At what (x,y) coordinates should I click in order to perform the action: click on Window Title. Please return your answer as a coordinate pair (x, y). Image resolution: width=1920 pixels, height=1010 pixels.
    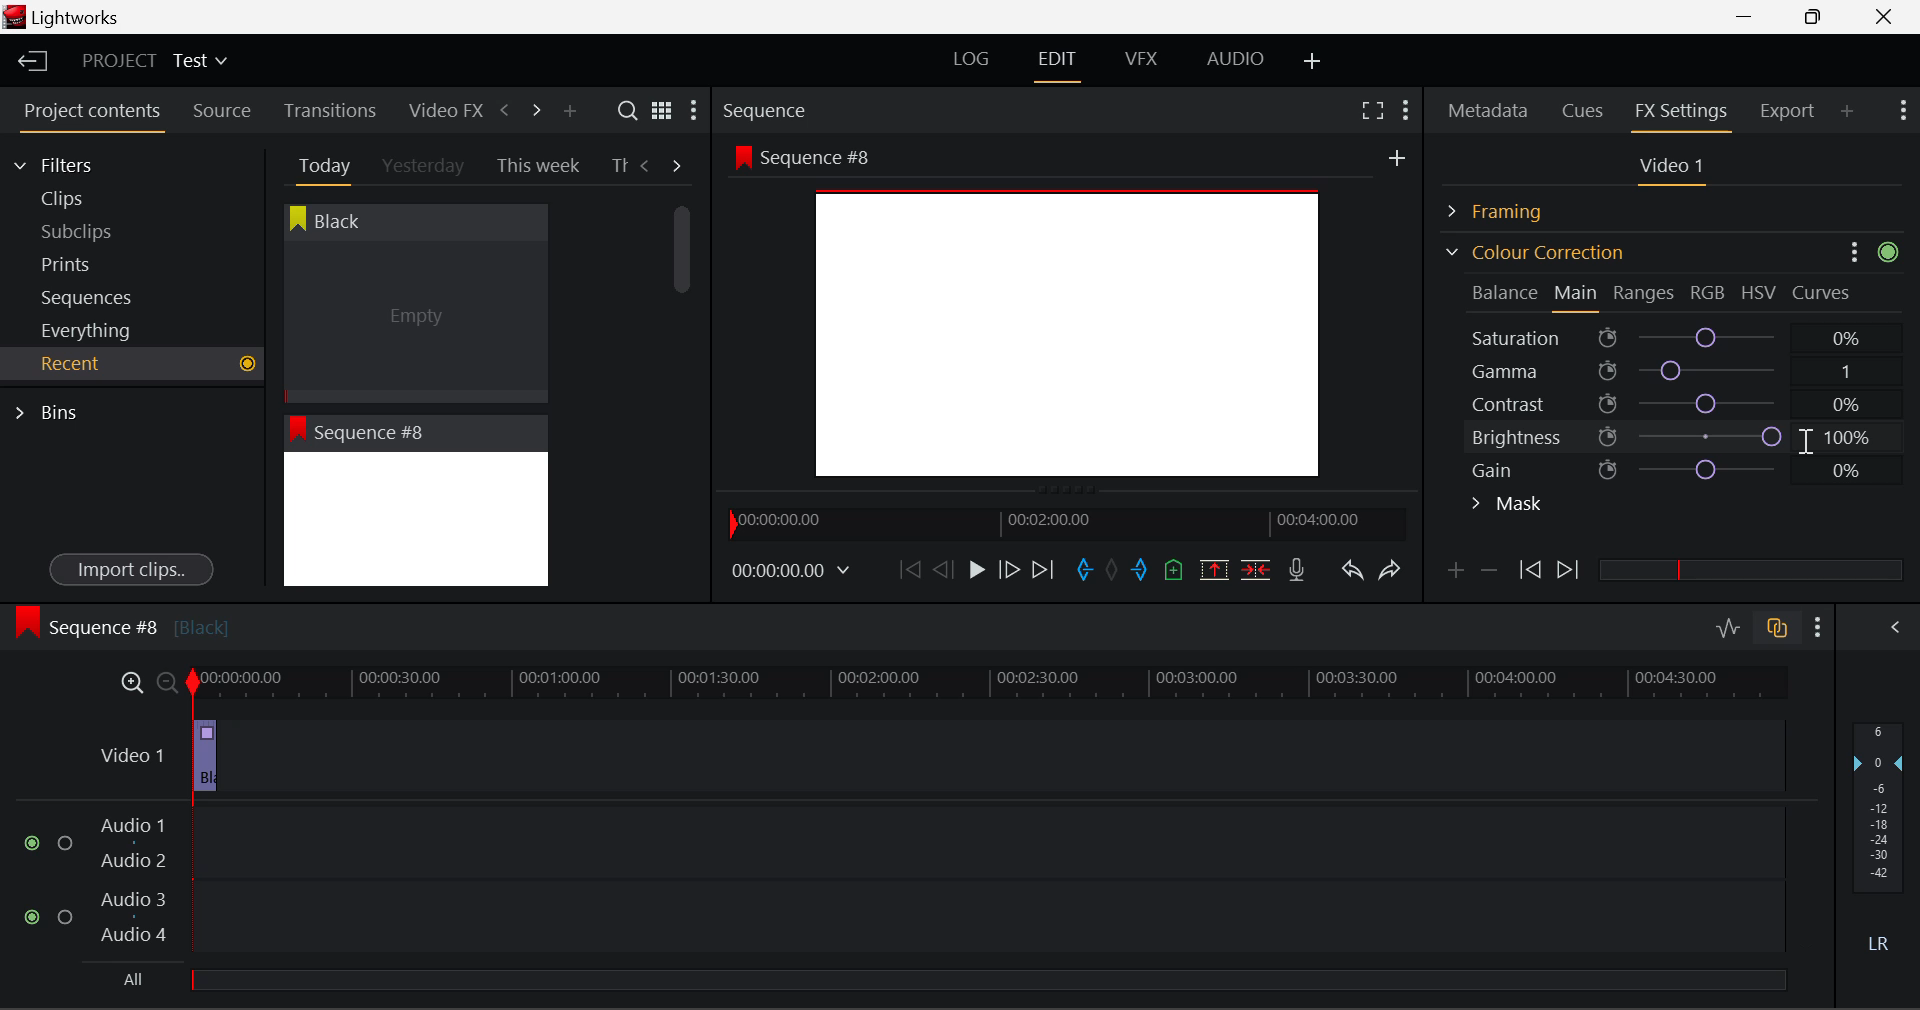
    Looking at the image, I should click on (62, 19).